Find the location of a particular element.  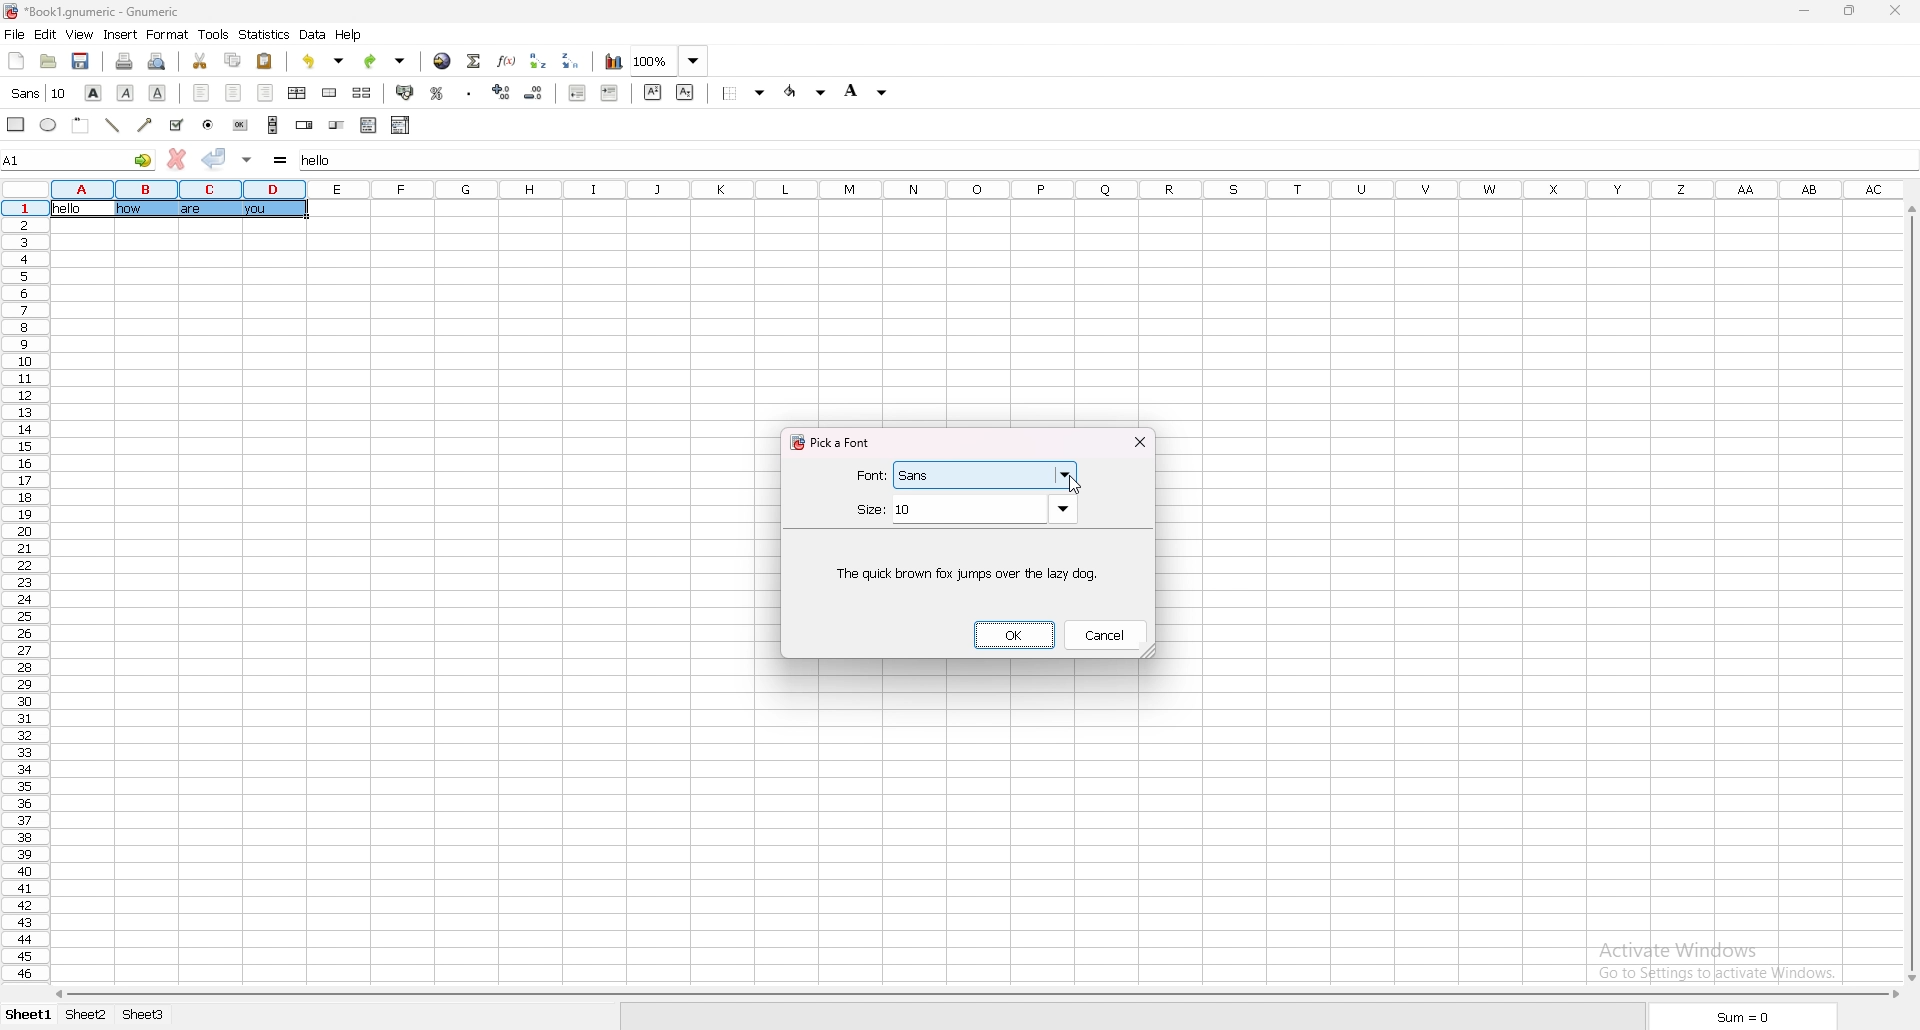

spin button is located at coordinates (304, 125).